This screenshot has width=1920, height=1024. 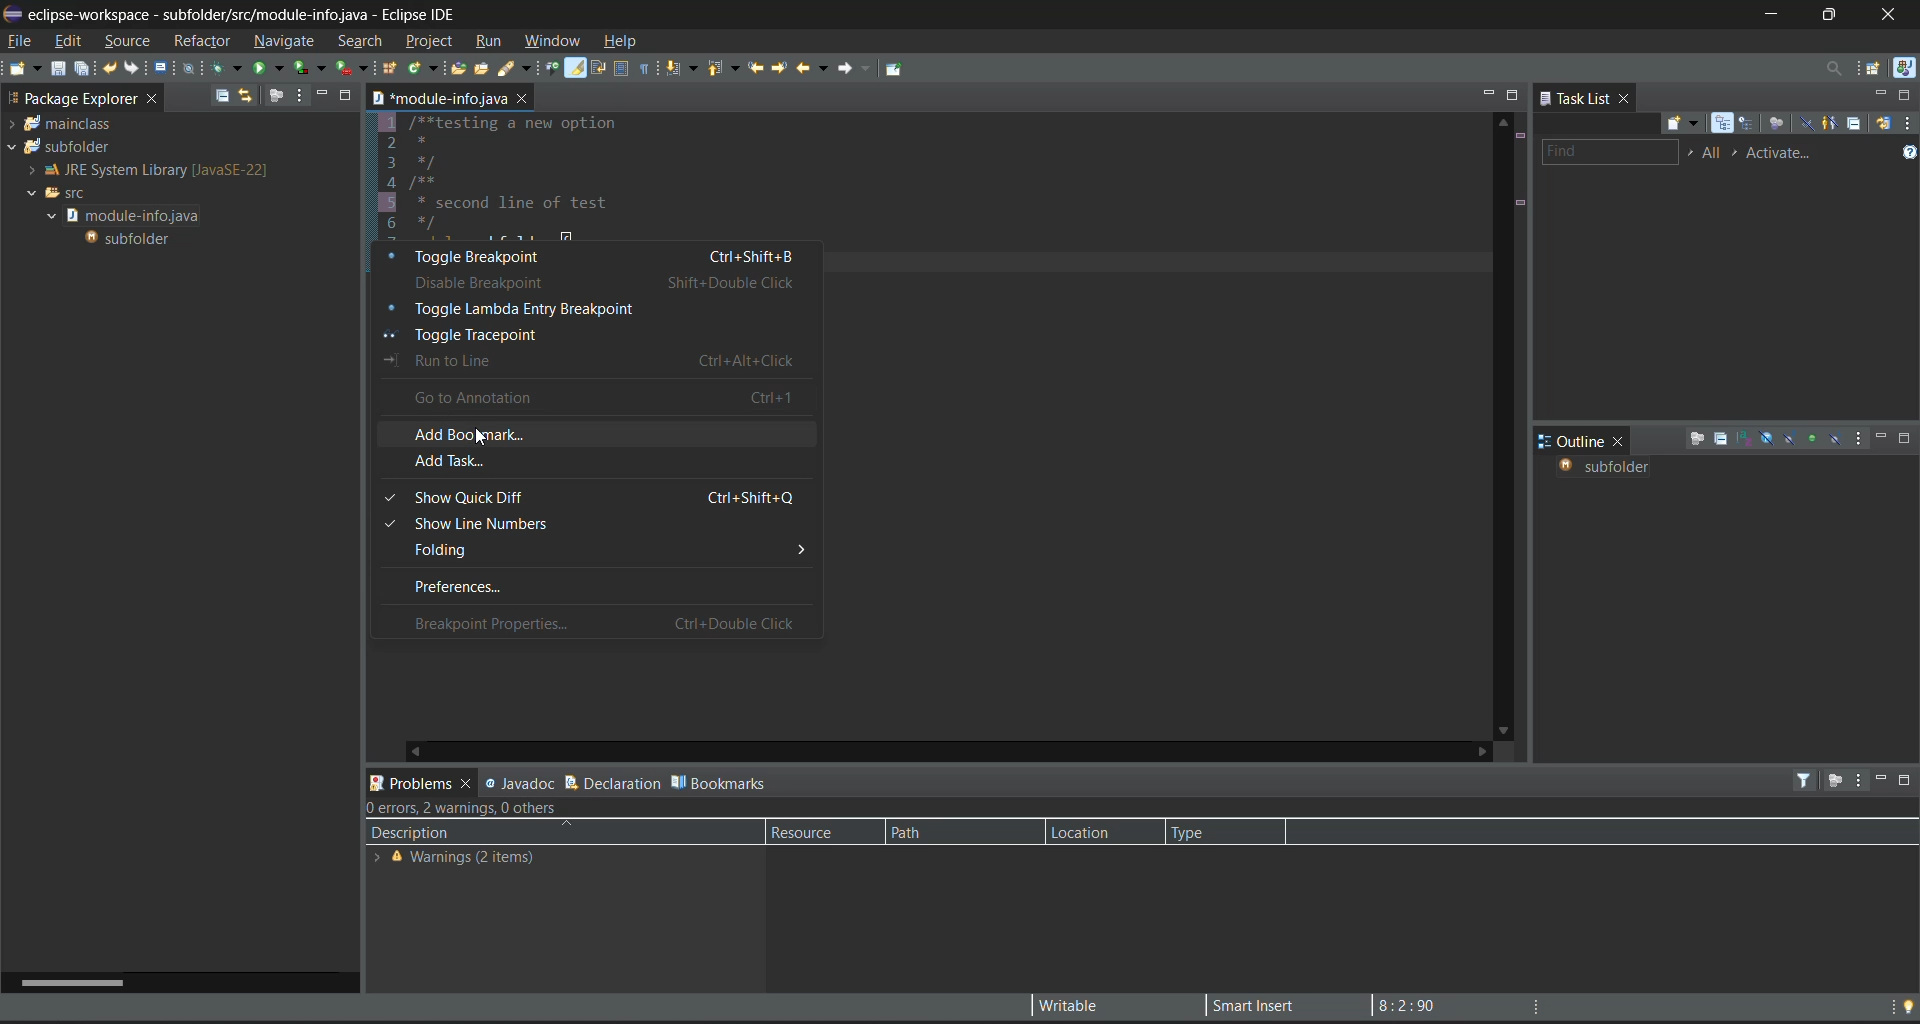 I want to click on view menu, so click(x=1860, y=440).